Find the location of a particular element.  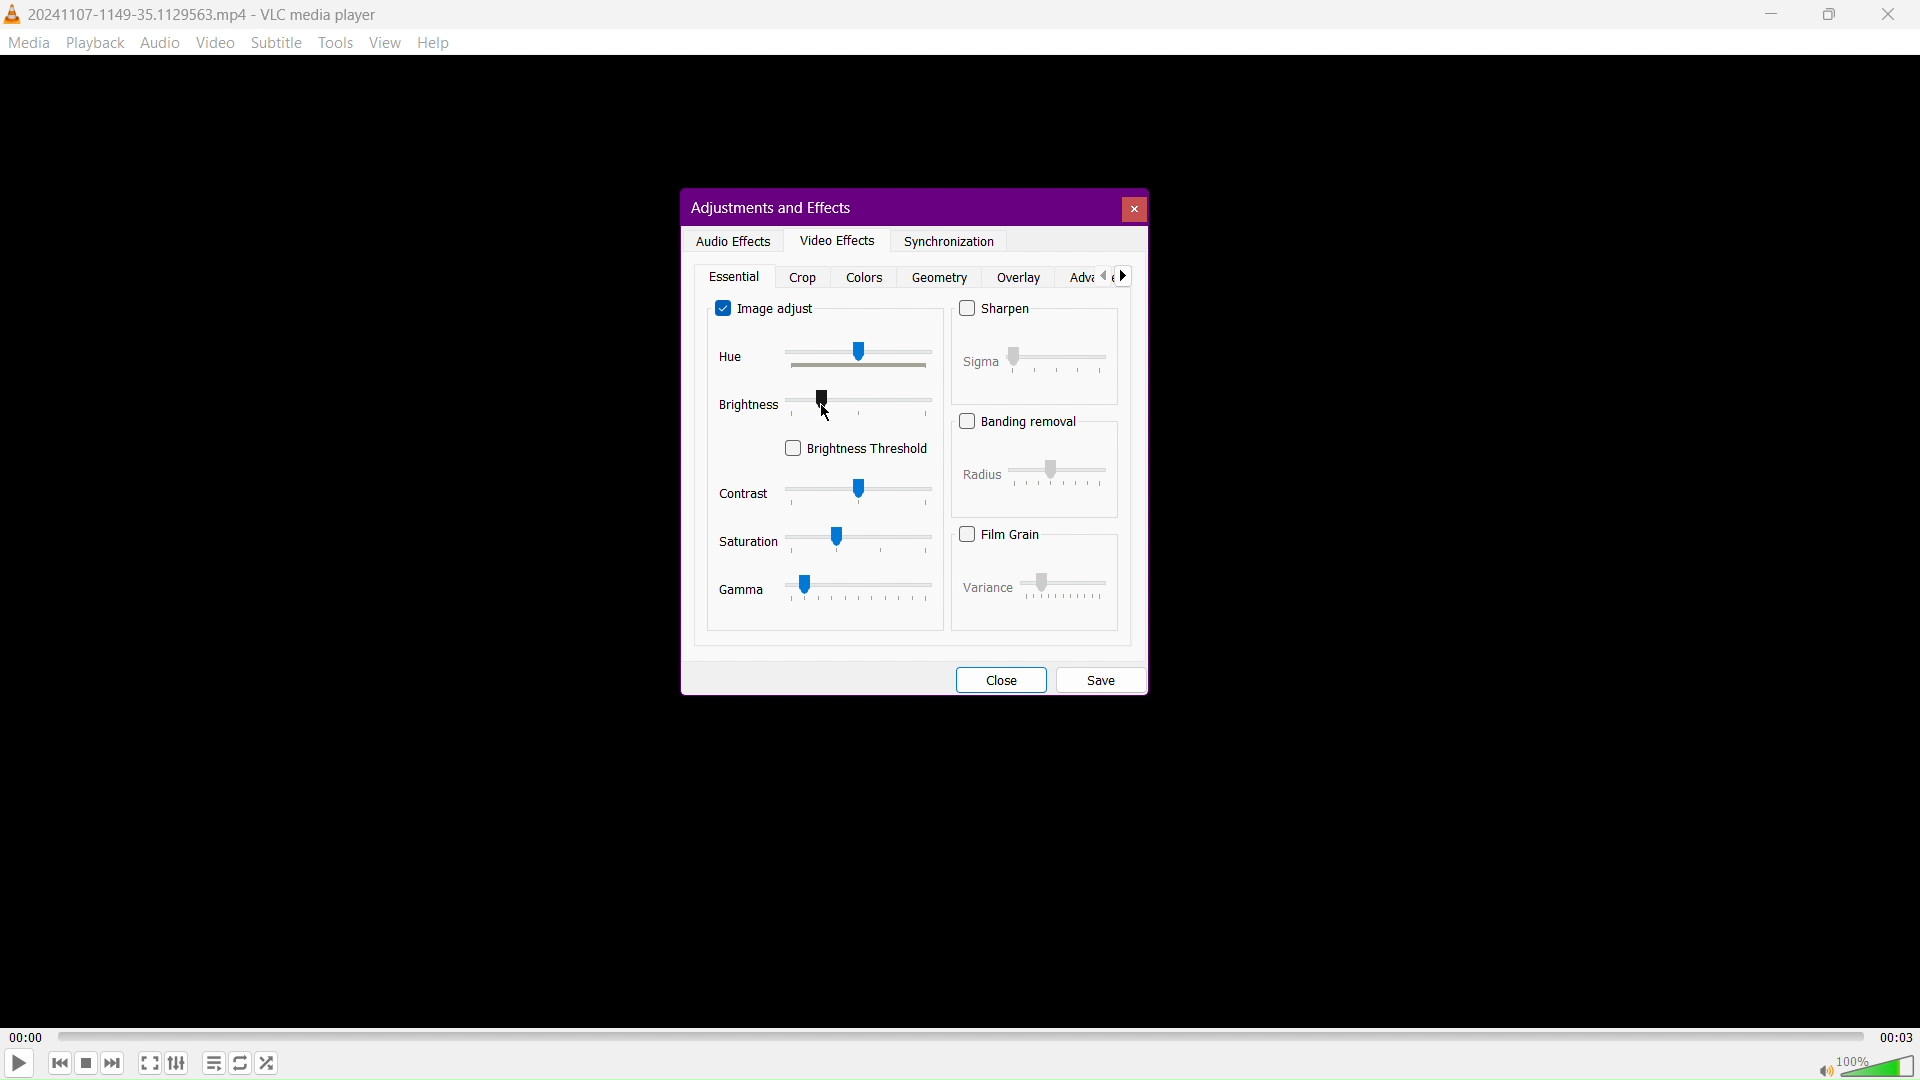

Skip Forward is located at coordinates (113, 1065).